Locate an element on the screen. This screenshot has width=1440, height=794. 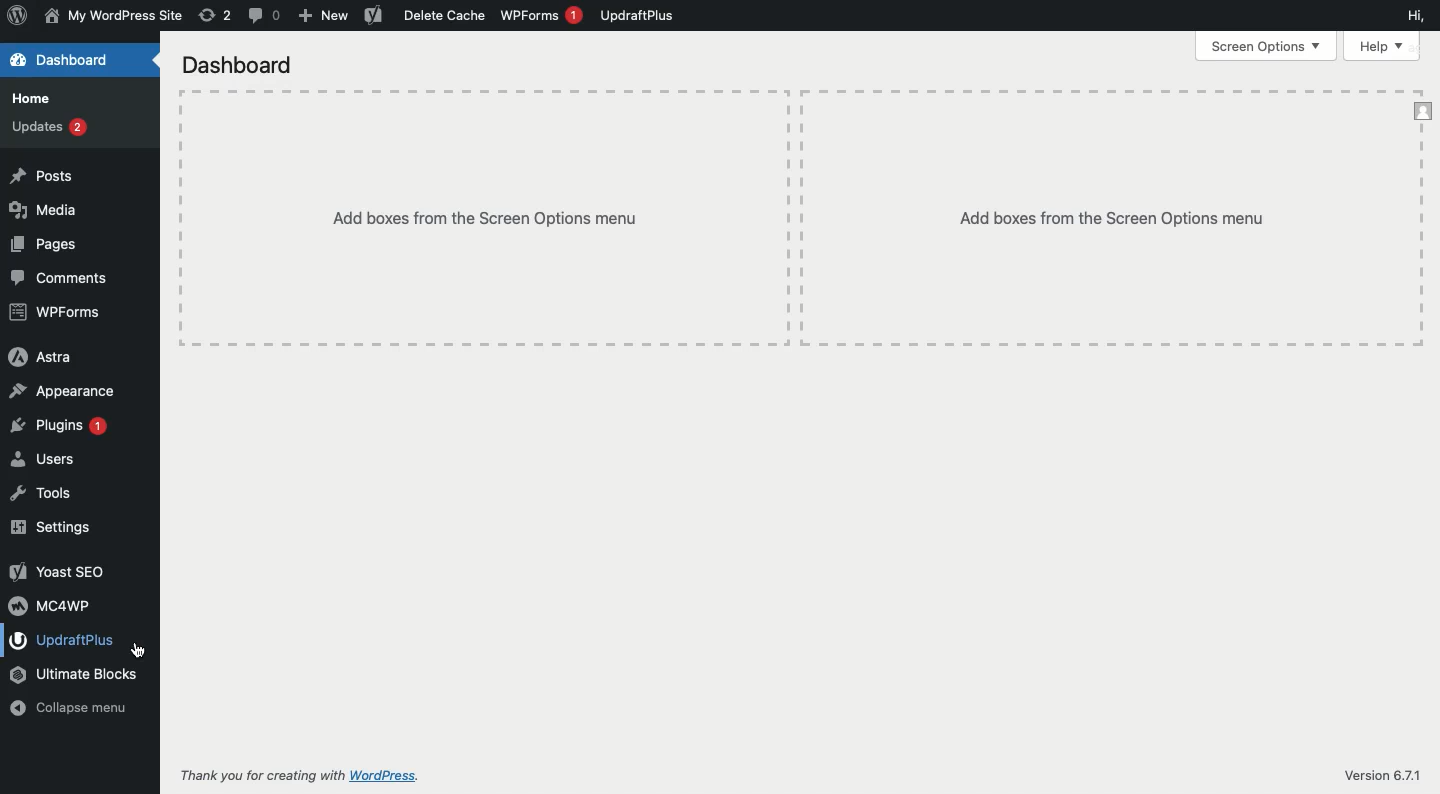
Help is located at coordinates (1384, 46).